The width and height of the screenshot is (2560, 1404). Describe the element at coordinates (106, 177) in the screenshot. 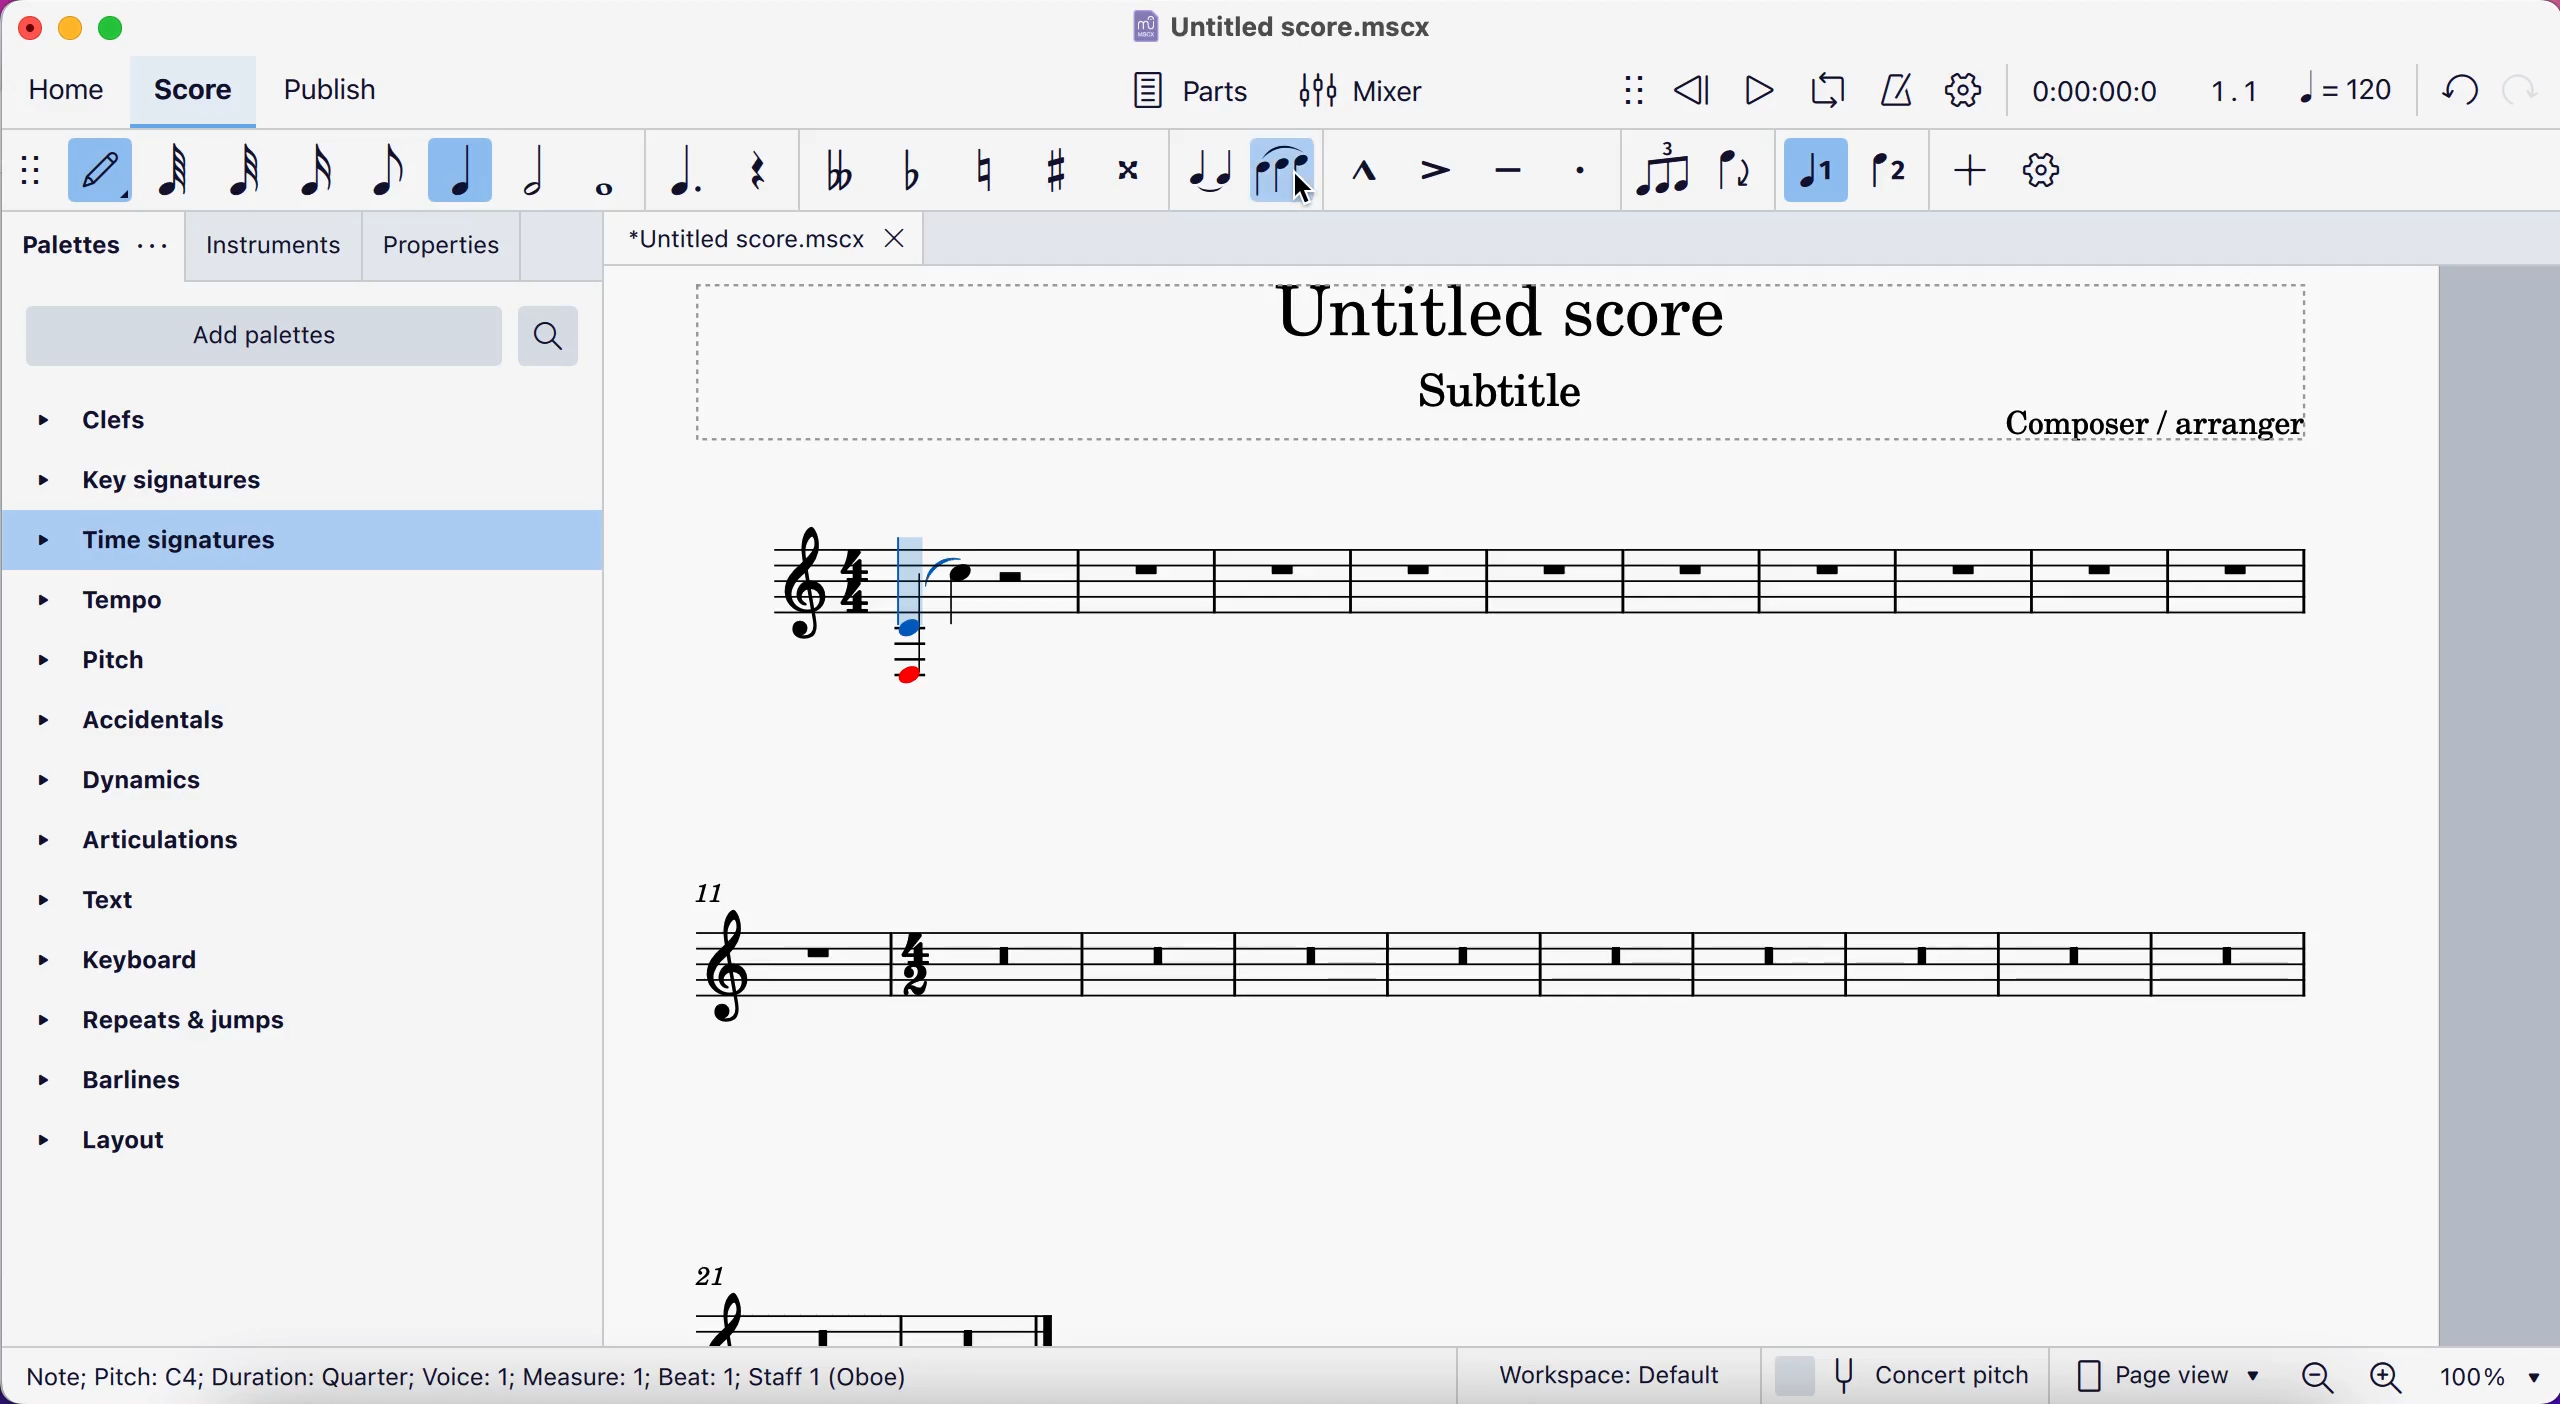

I see `default` at that location.